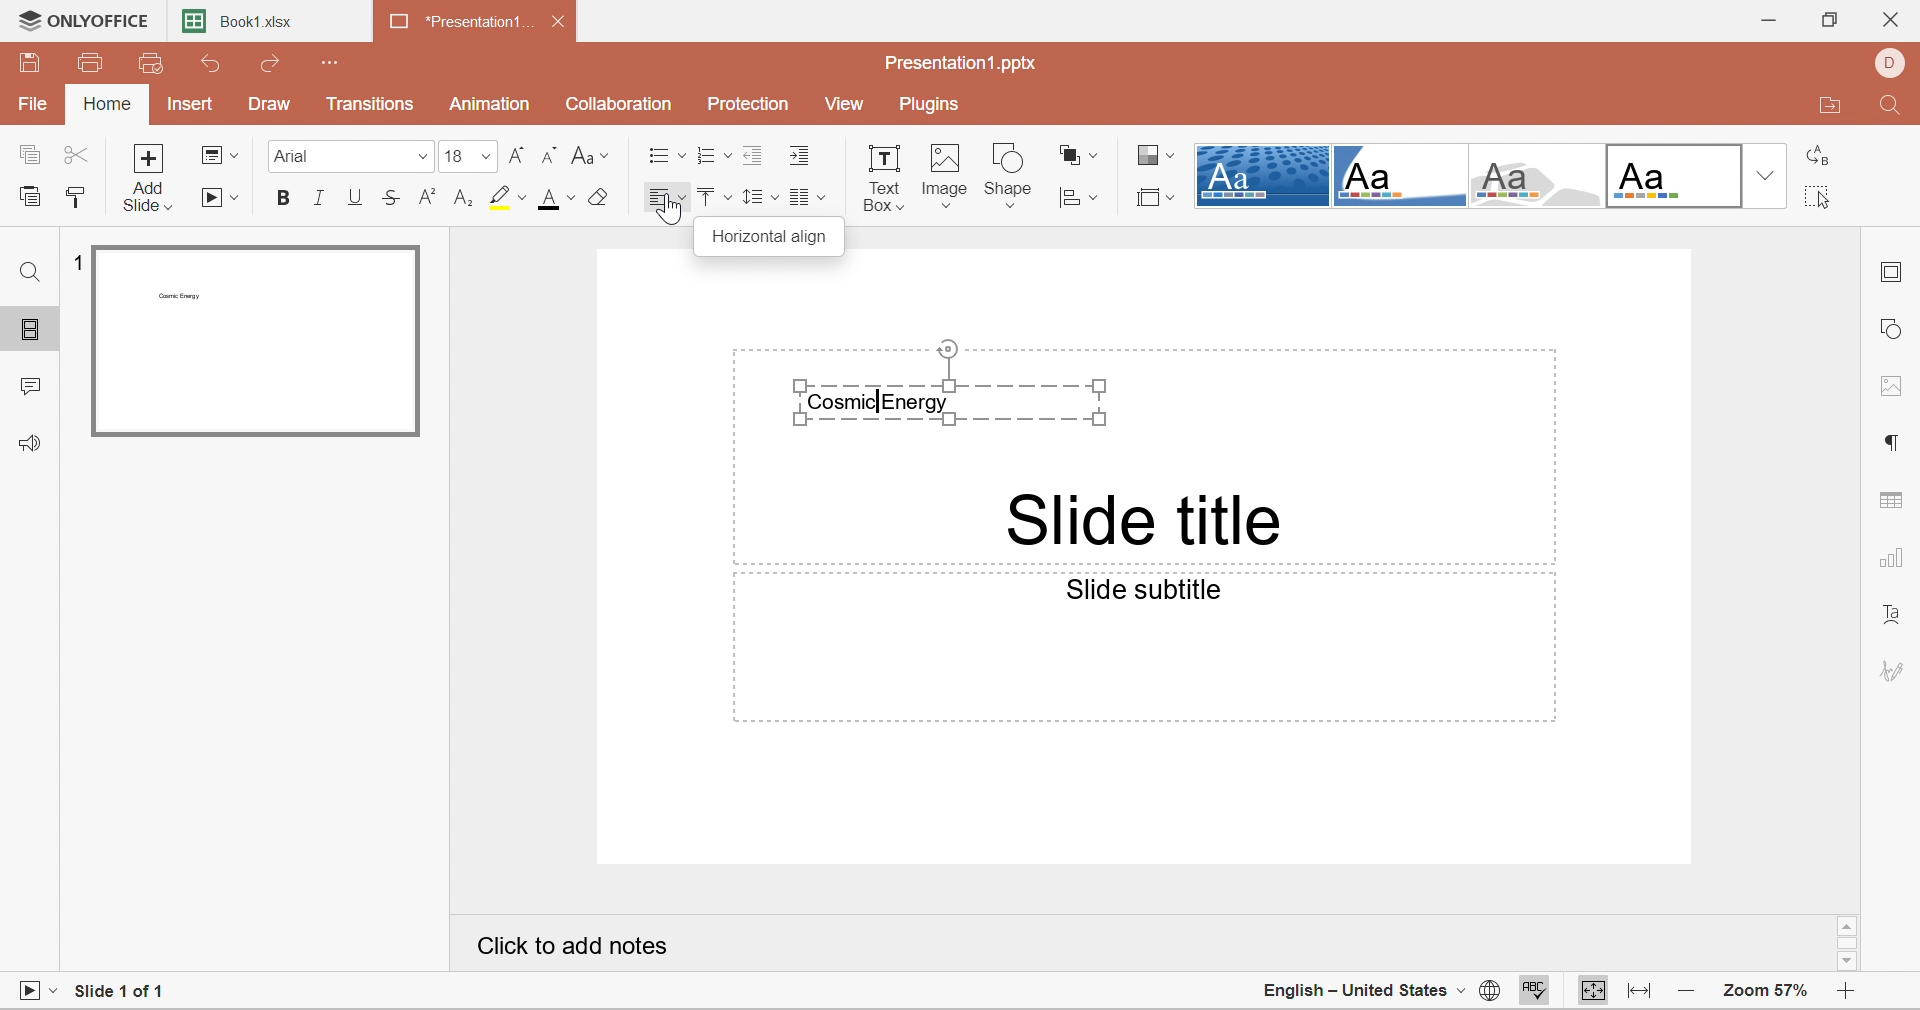  I want to click on Feedback & Support, so click(29, 444).